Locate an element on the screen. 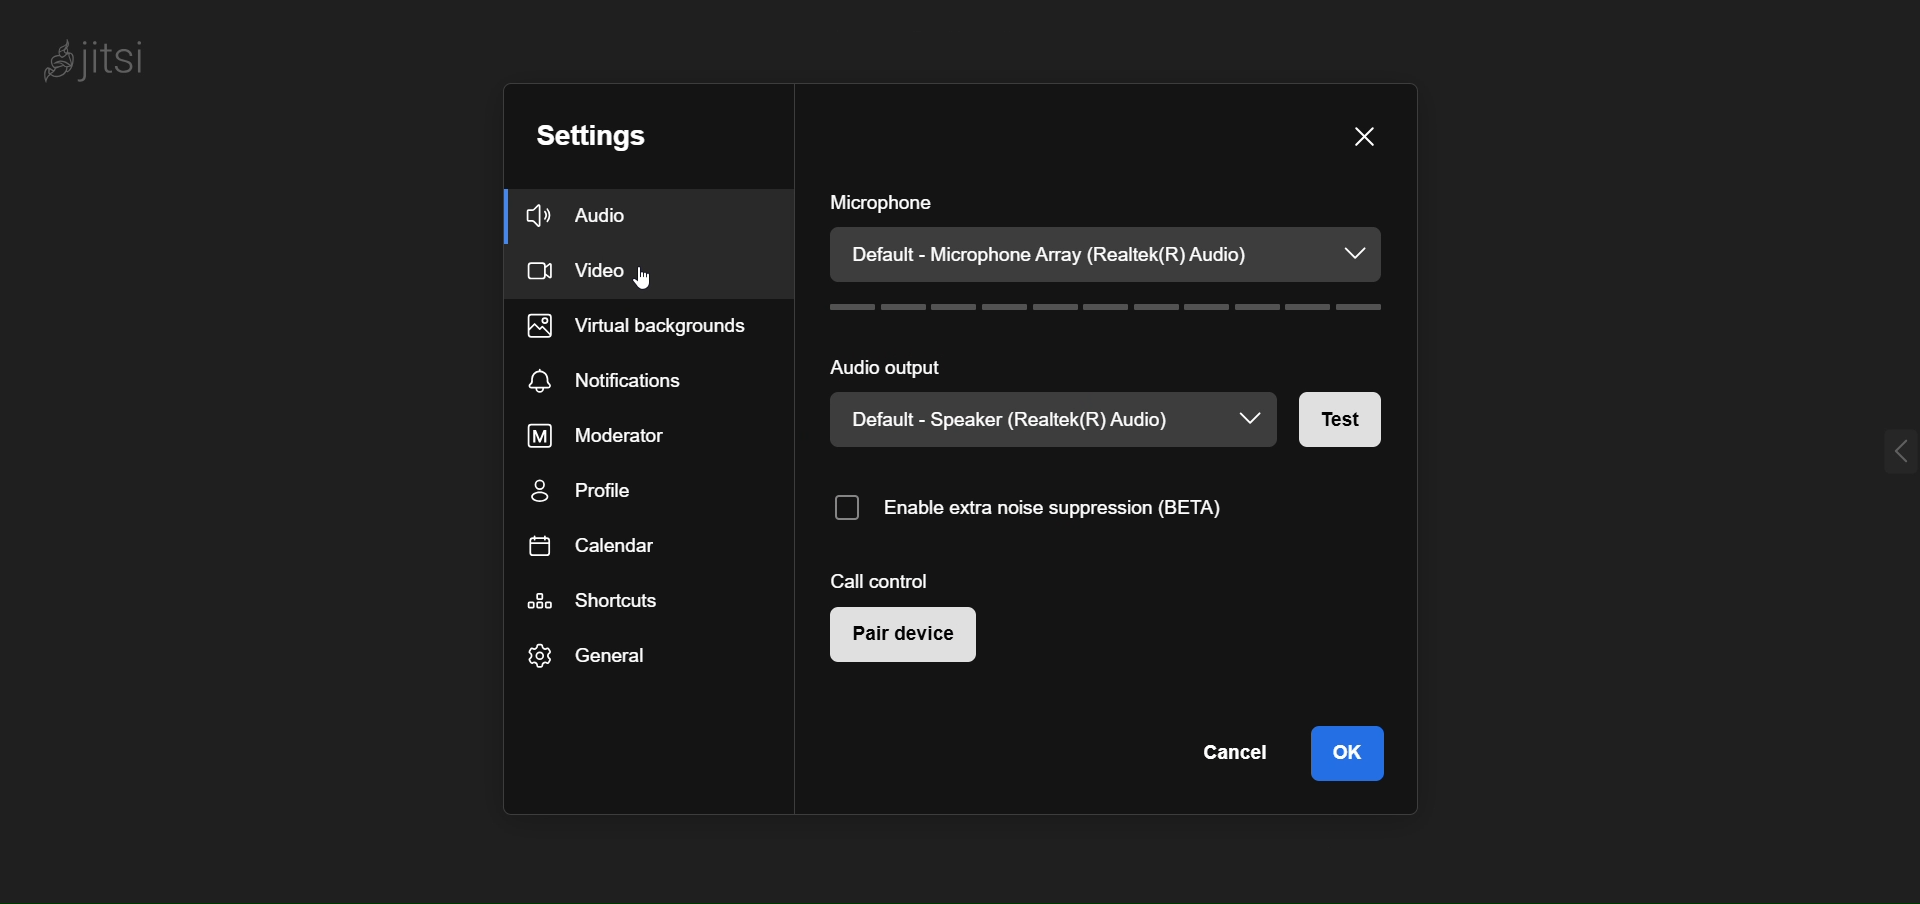  setting is located at coordinates (620, 136).